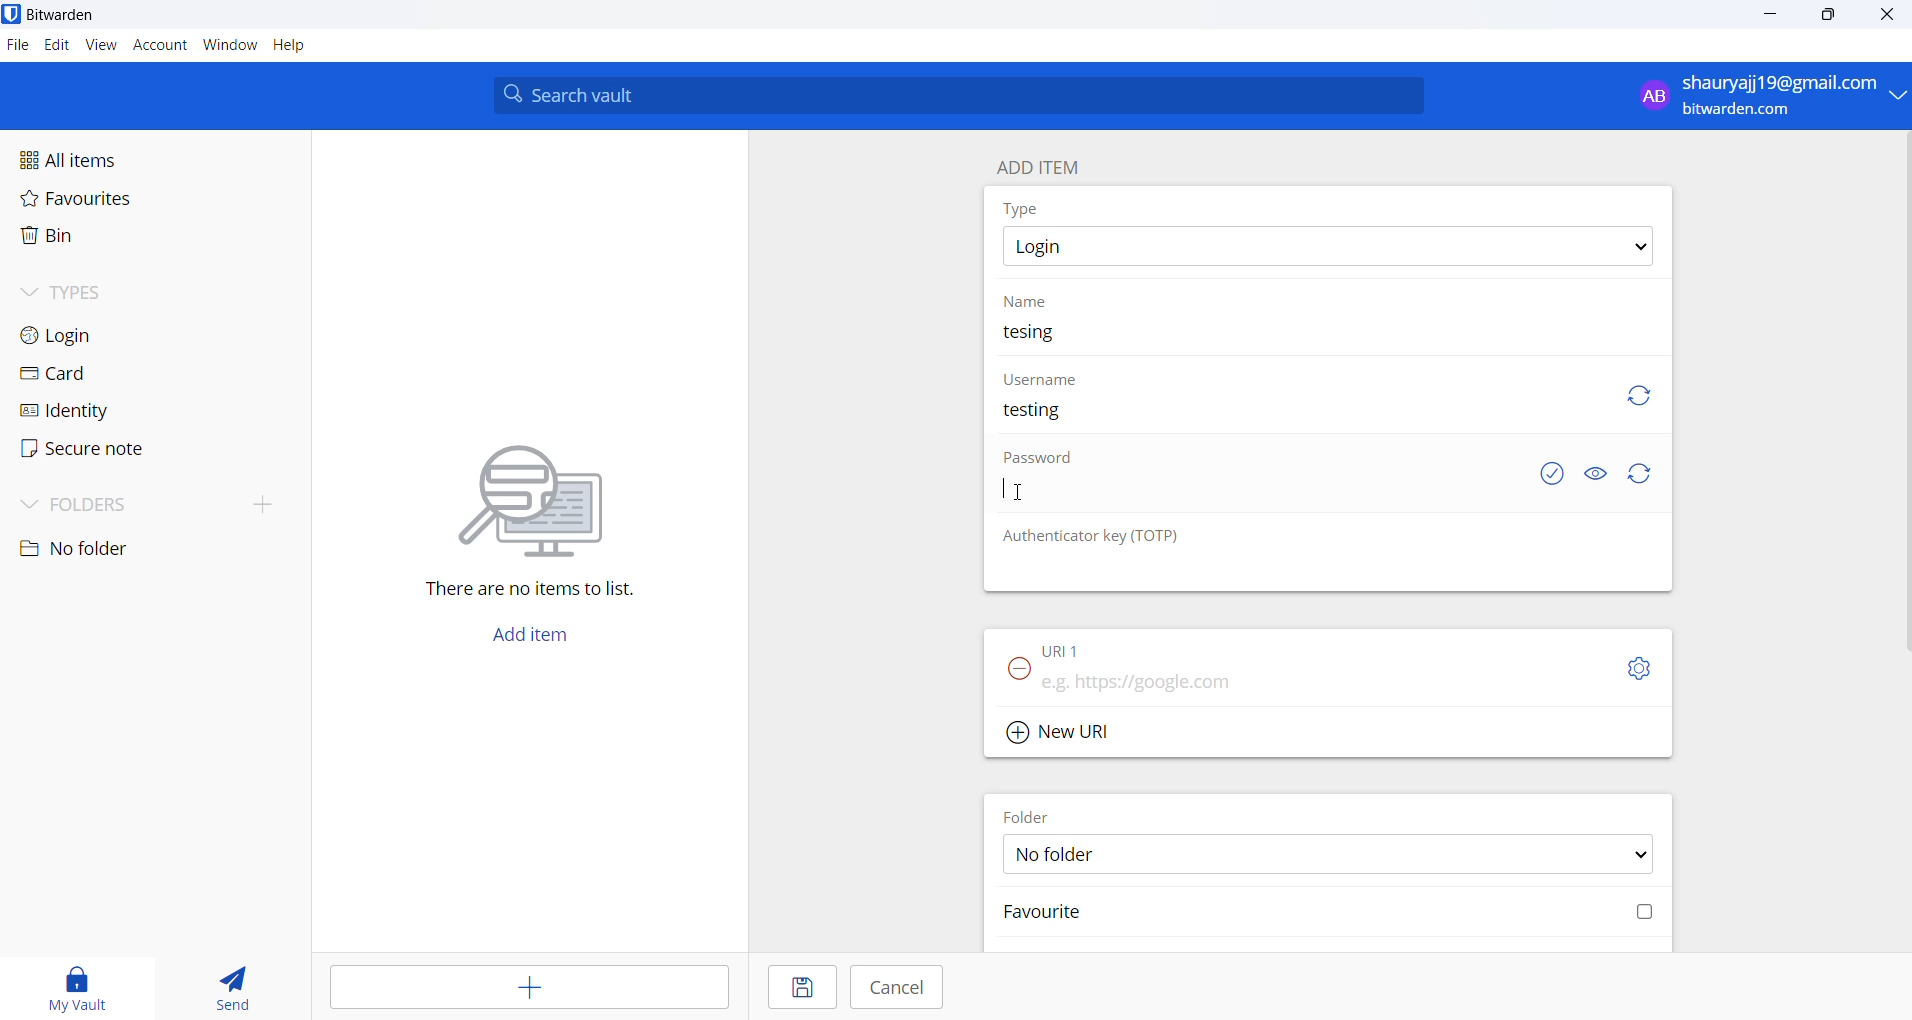 The width and height of the screenshot is (1912, 1020). I want to click on File, so click(16, 46).